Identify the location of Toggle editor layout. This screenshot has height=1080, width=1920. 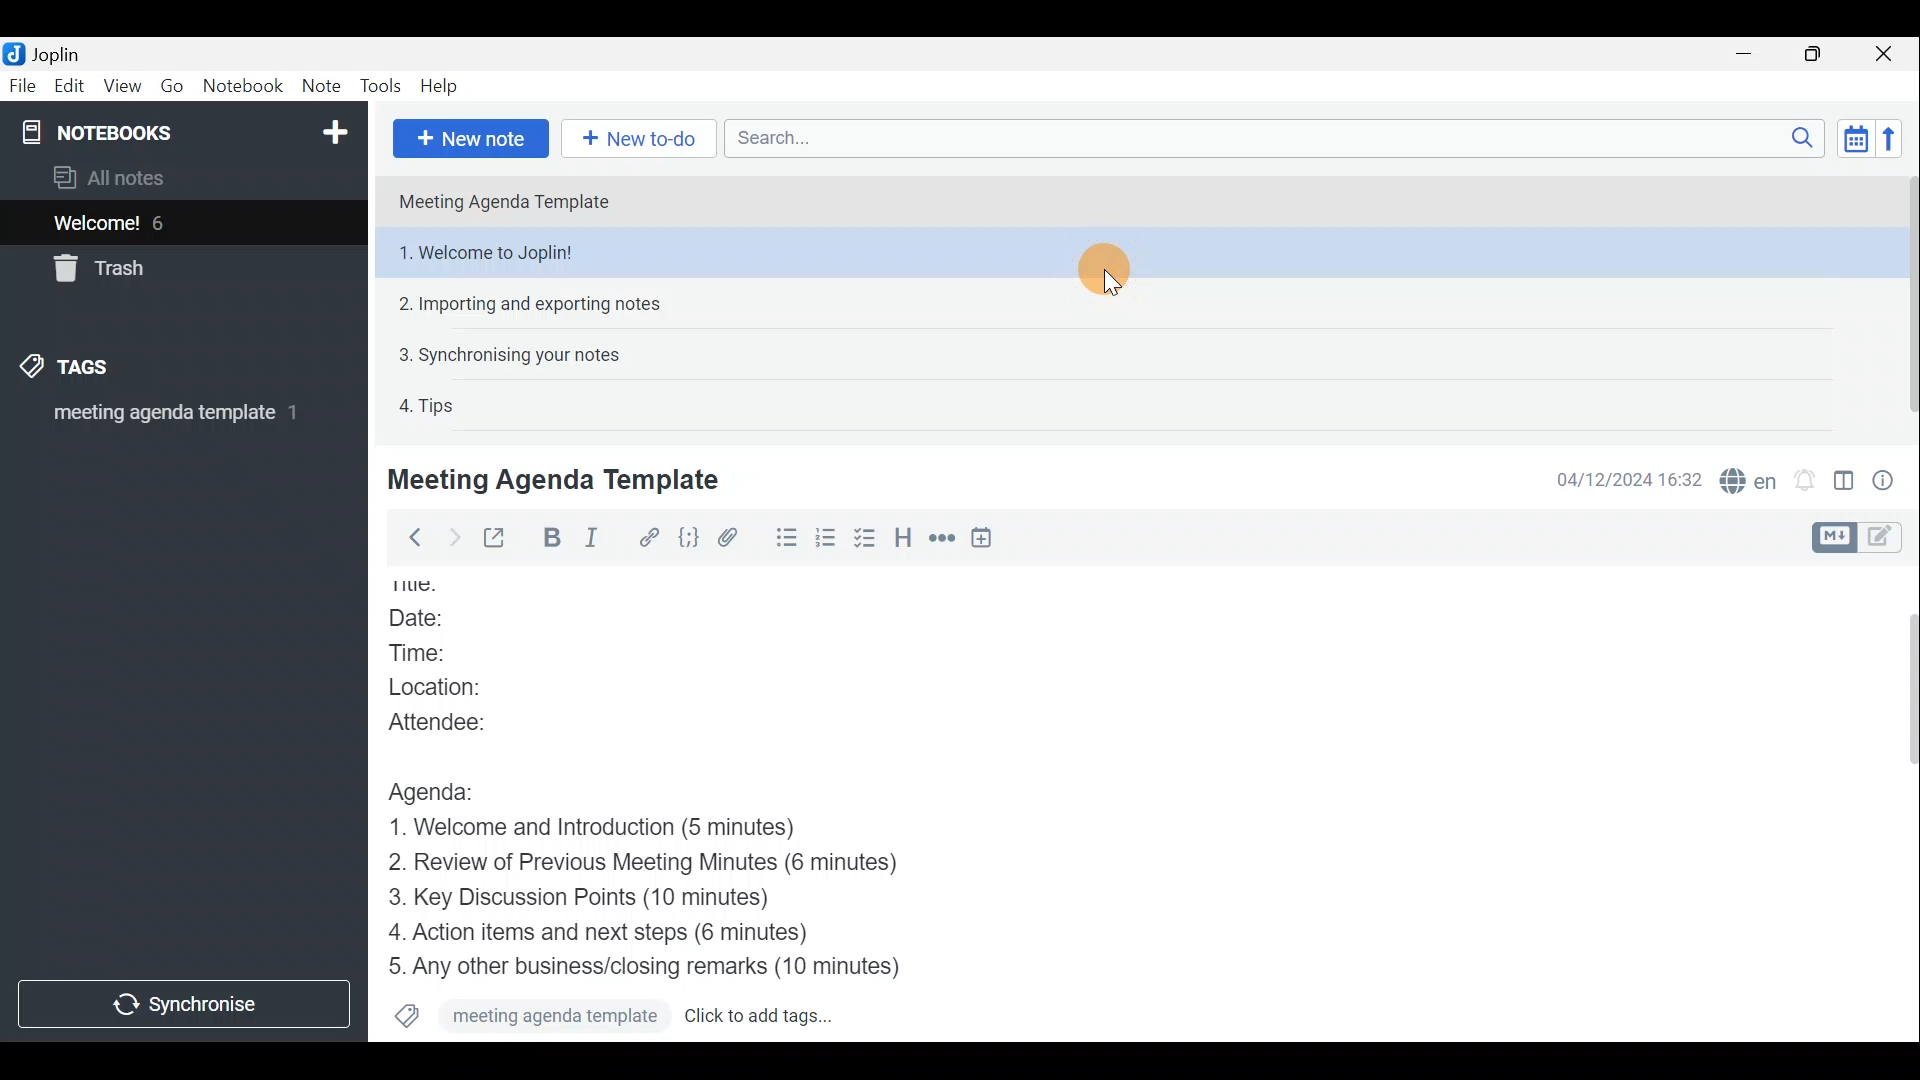
(1845, 484).